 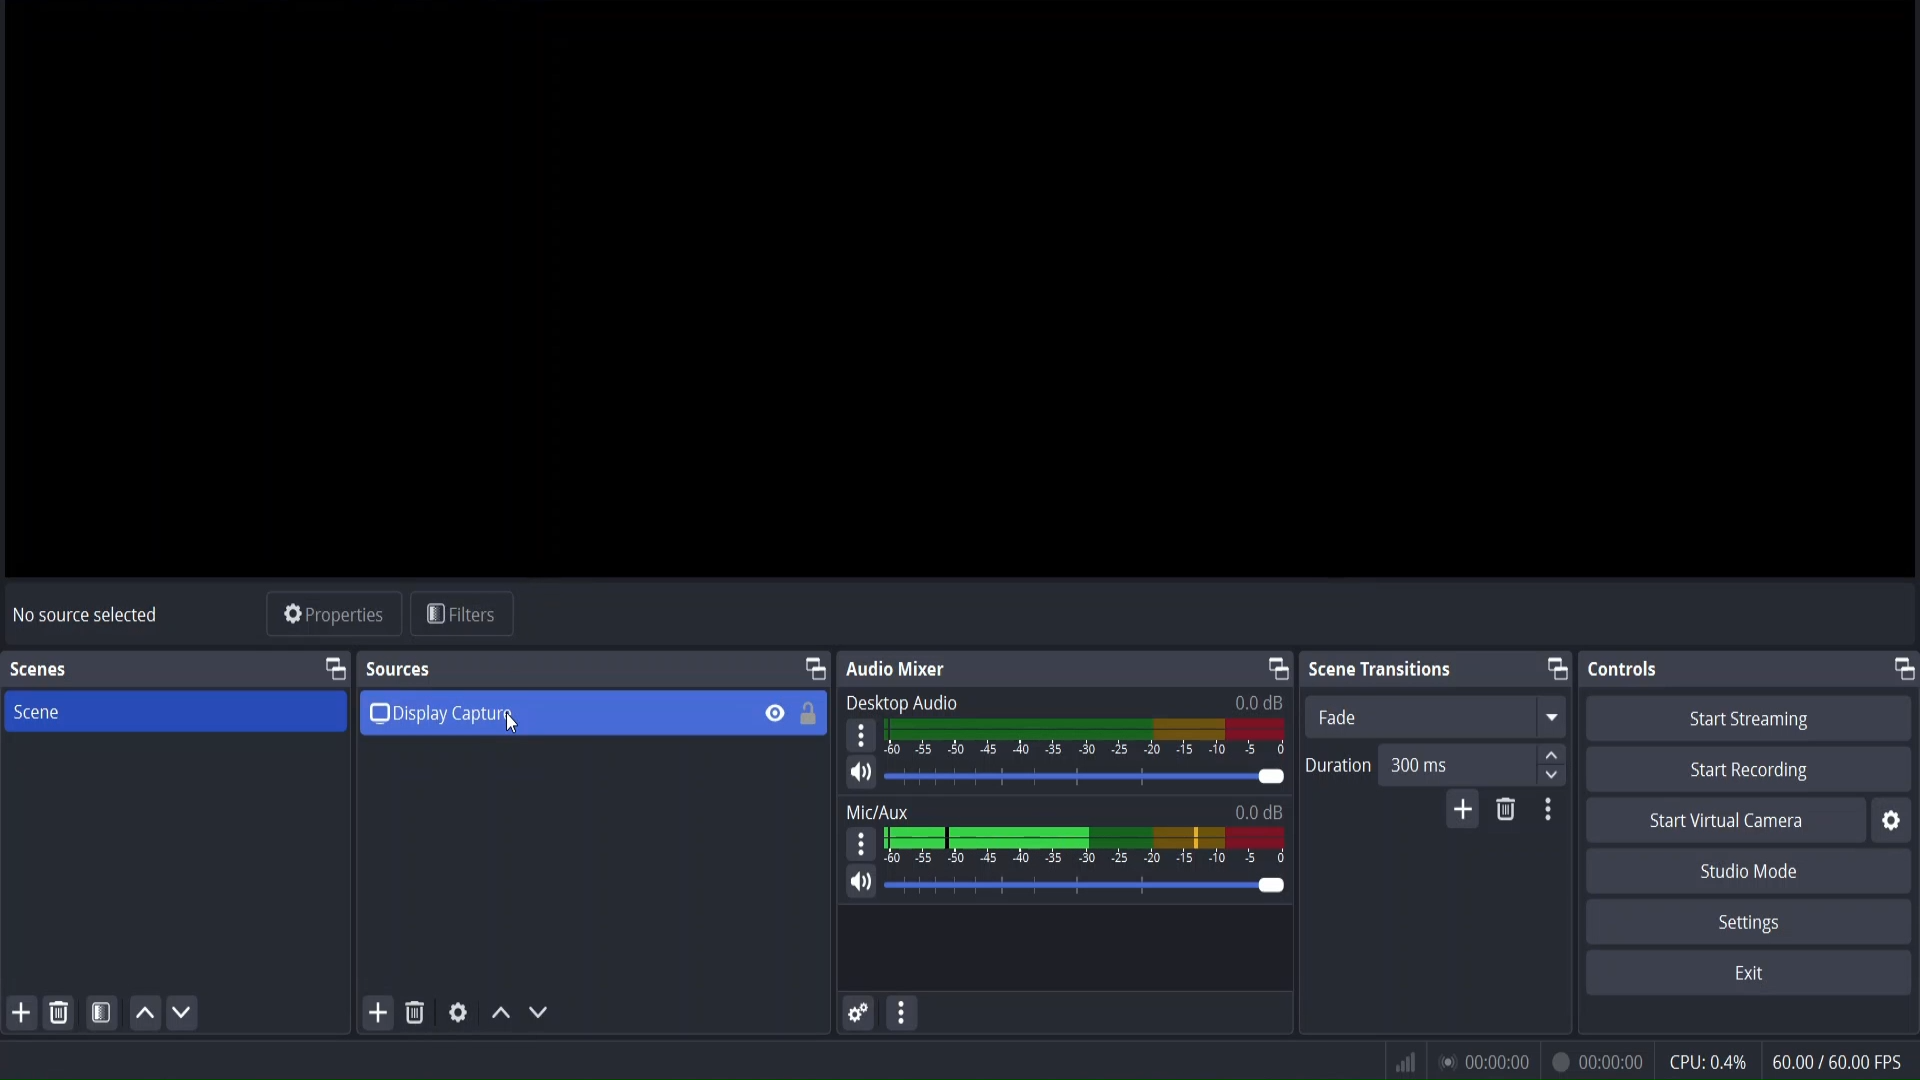 What do you see at coordinates (37, 714) in the screenshot?
I see `scene` at bounding box center [37, 714].